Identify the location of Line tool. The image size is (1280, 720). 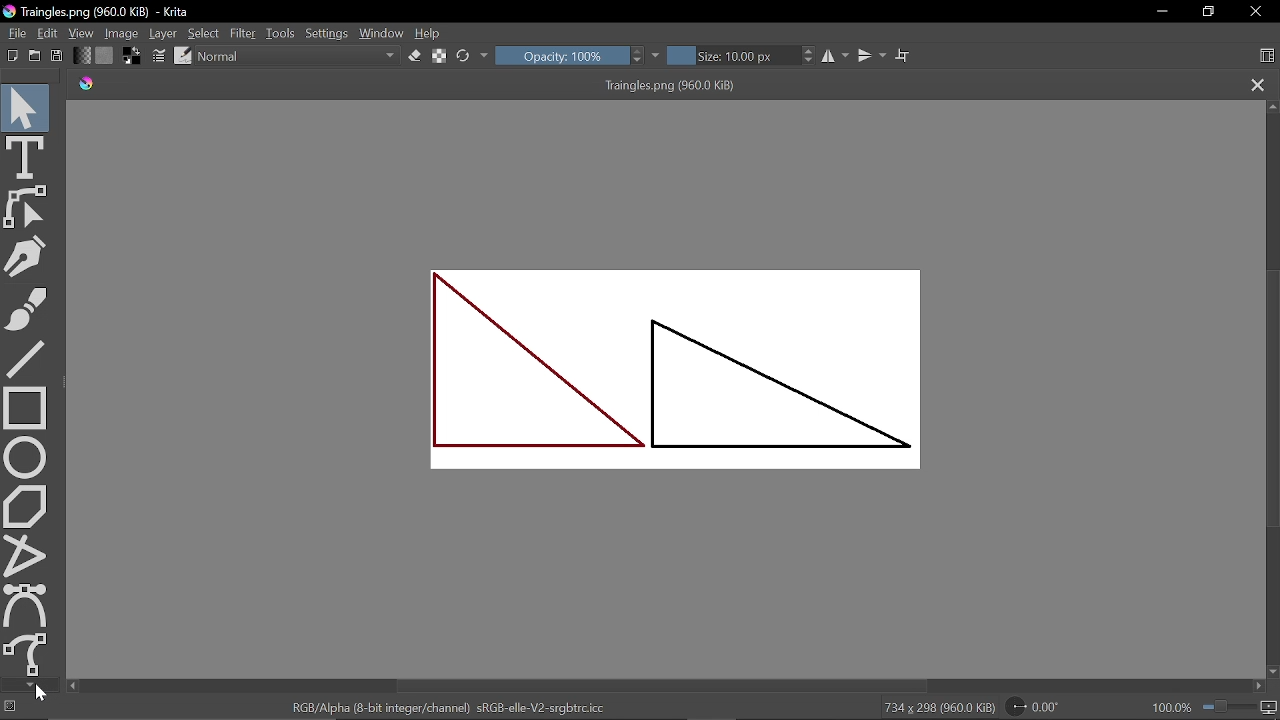
(26, 359).